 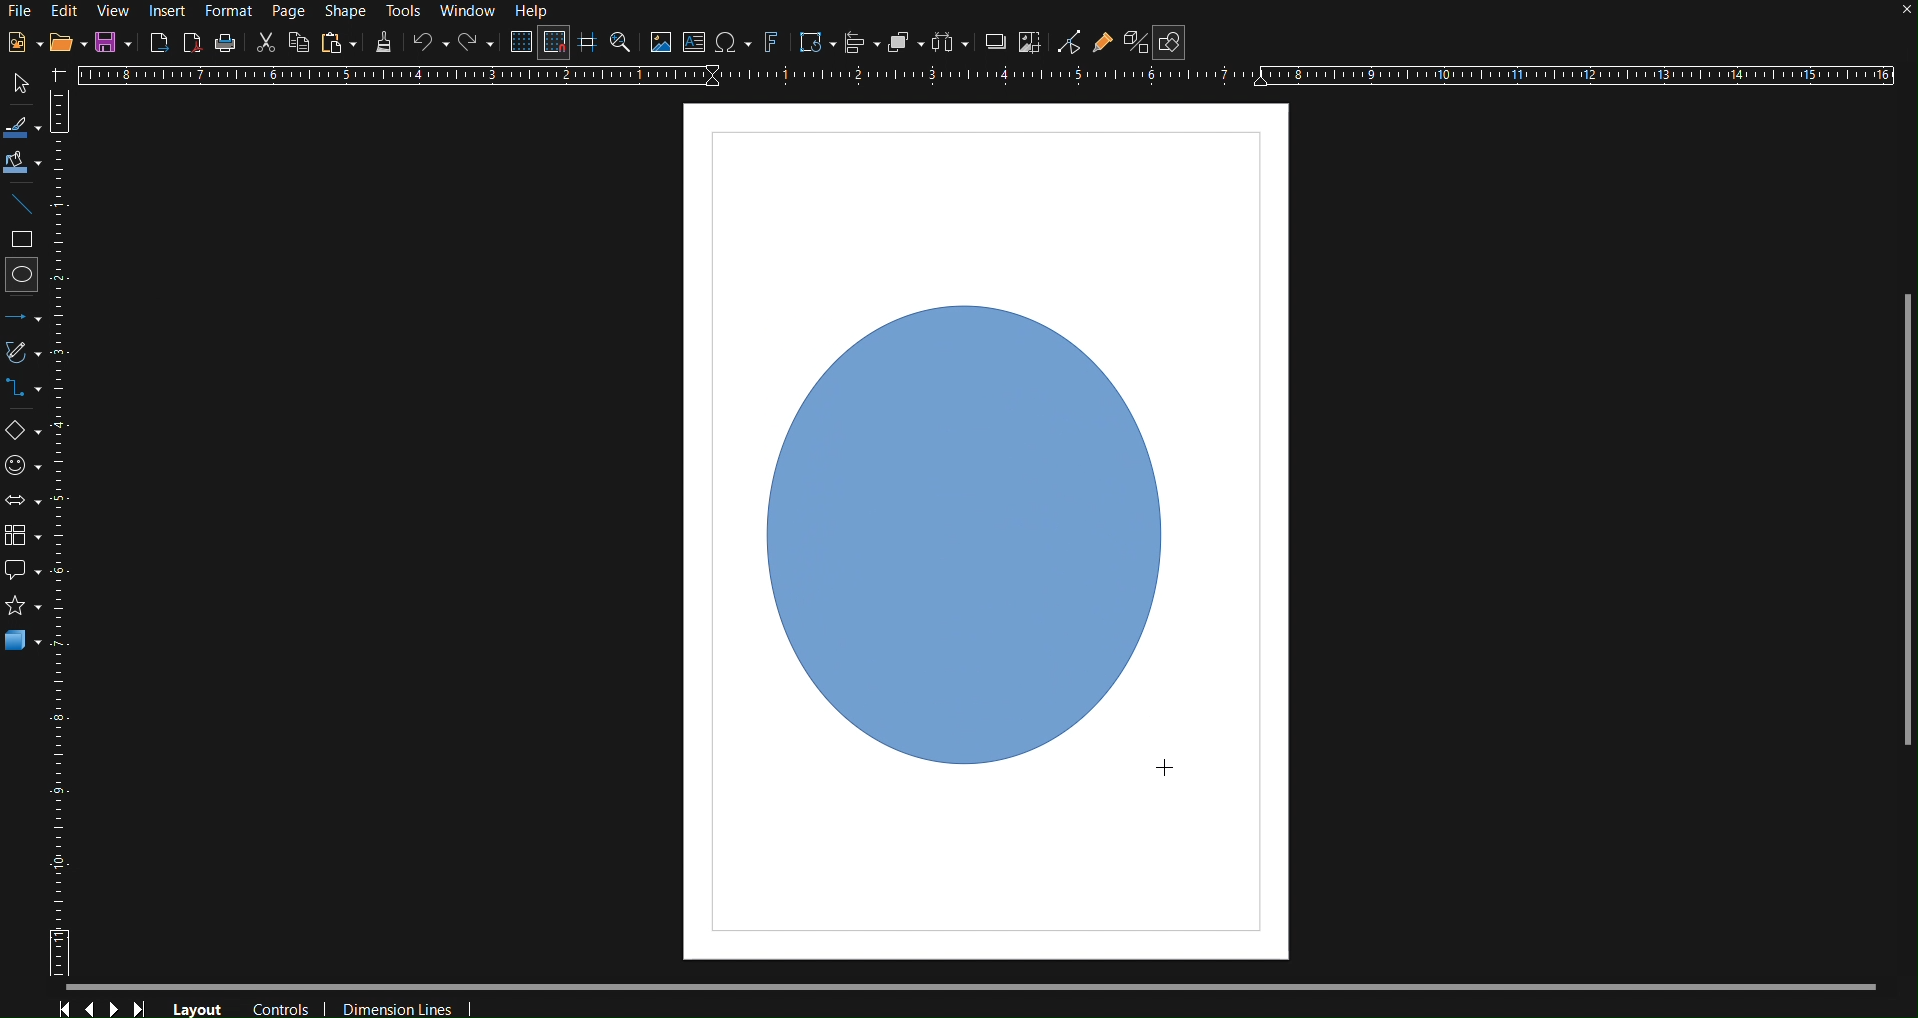 I want to click on Block Arrows, so click(x=26, y=500).